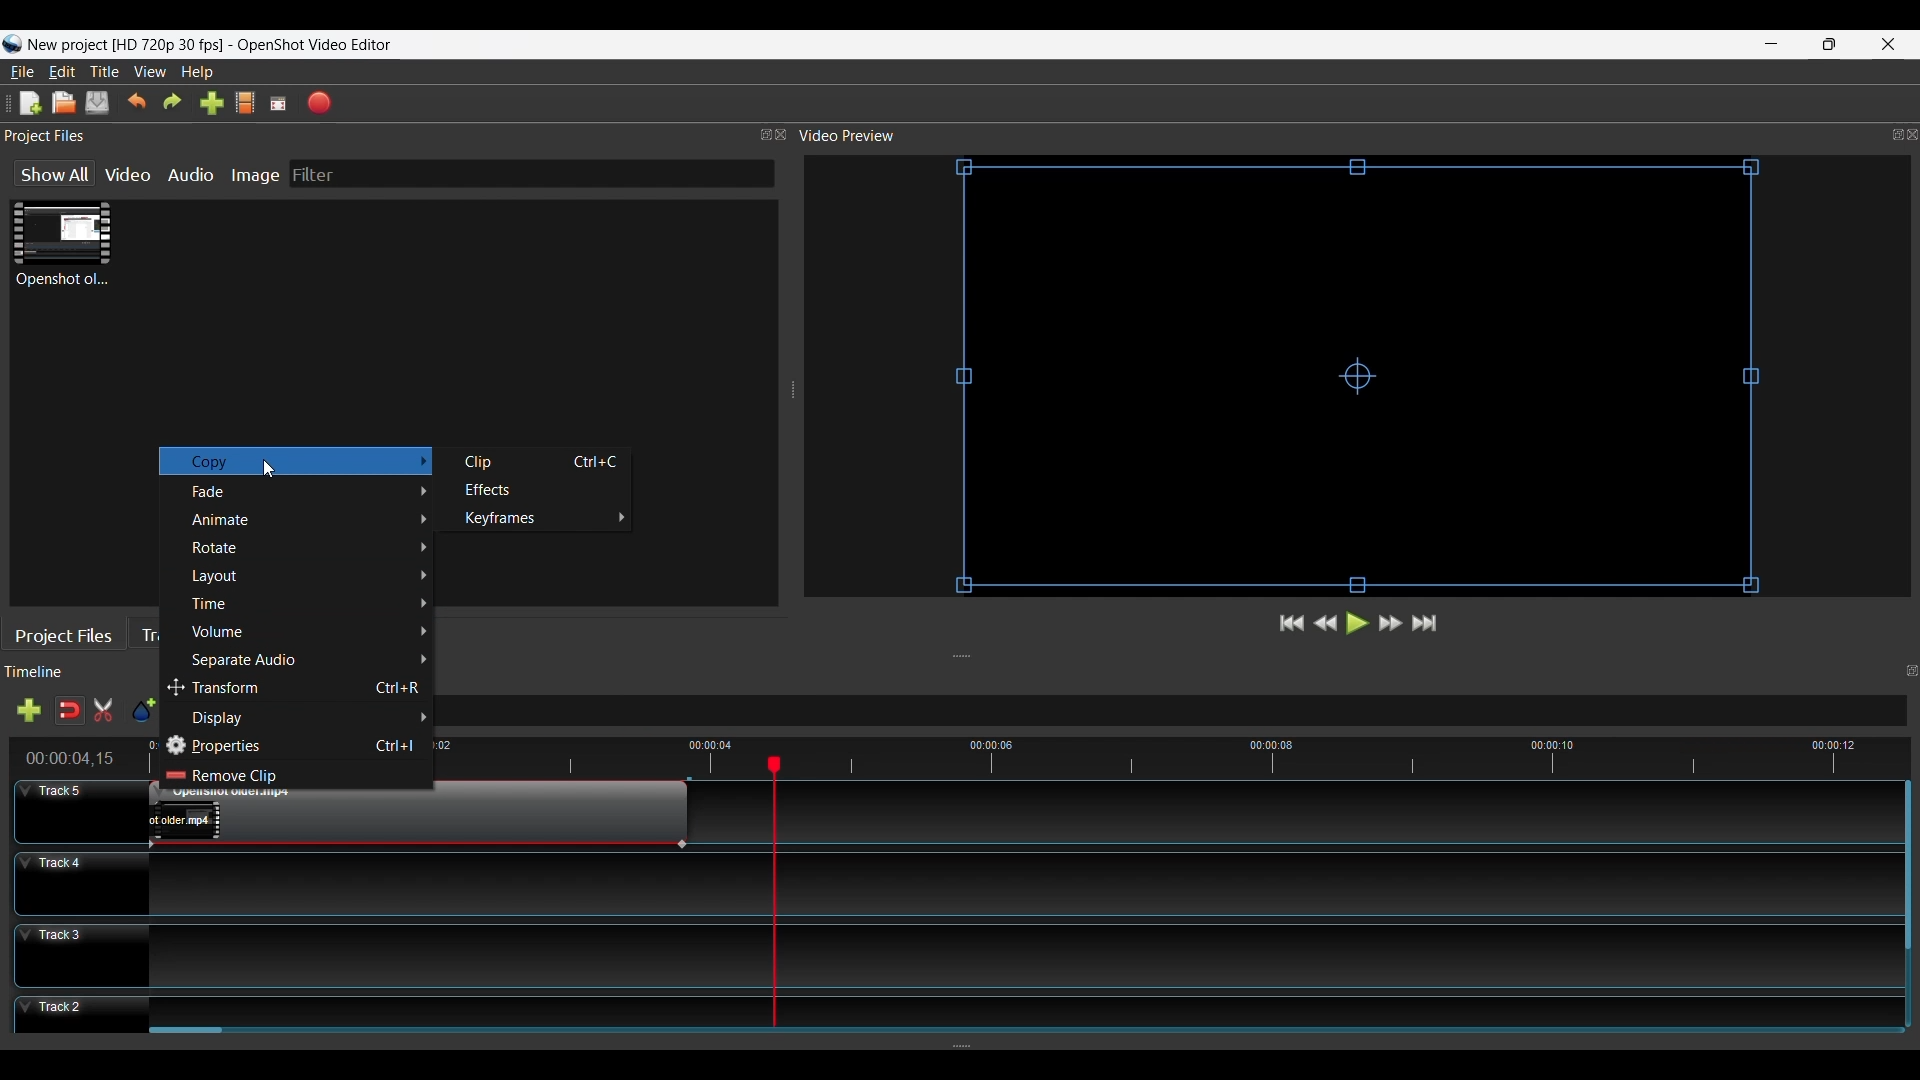  Describe the element at coordinates (244, 104) in the screenshot. I see `Choose Profile` at that location.